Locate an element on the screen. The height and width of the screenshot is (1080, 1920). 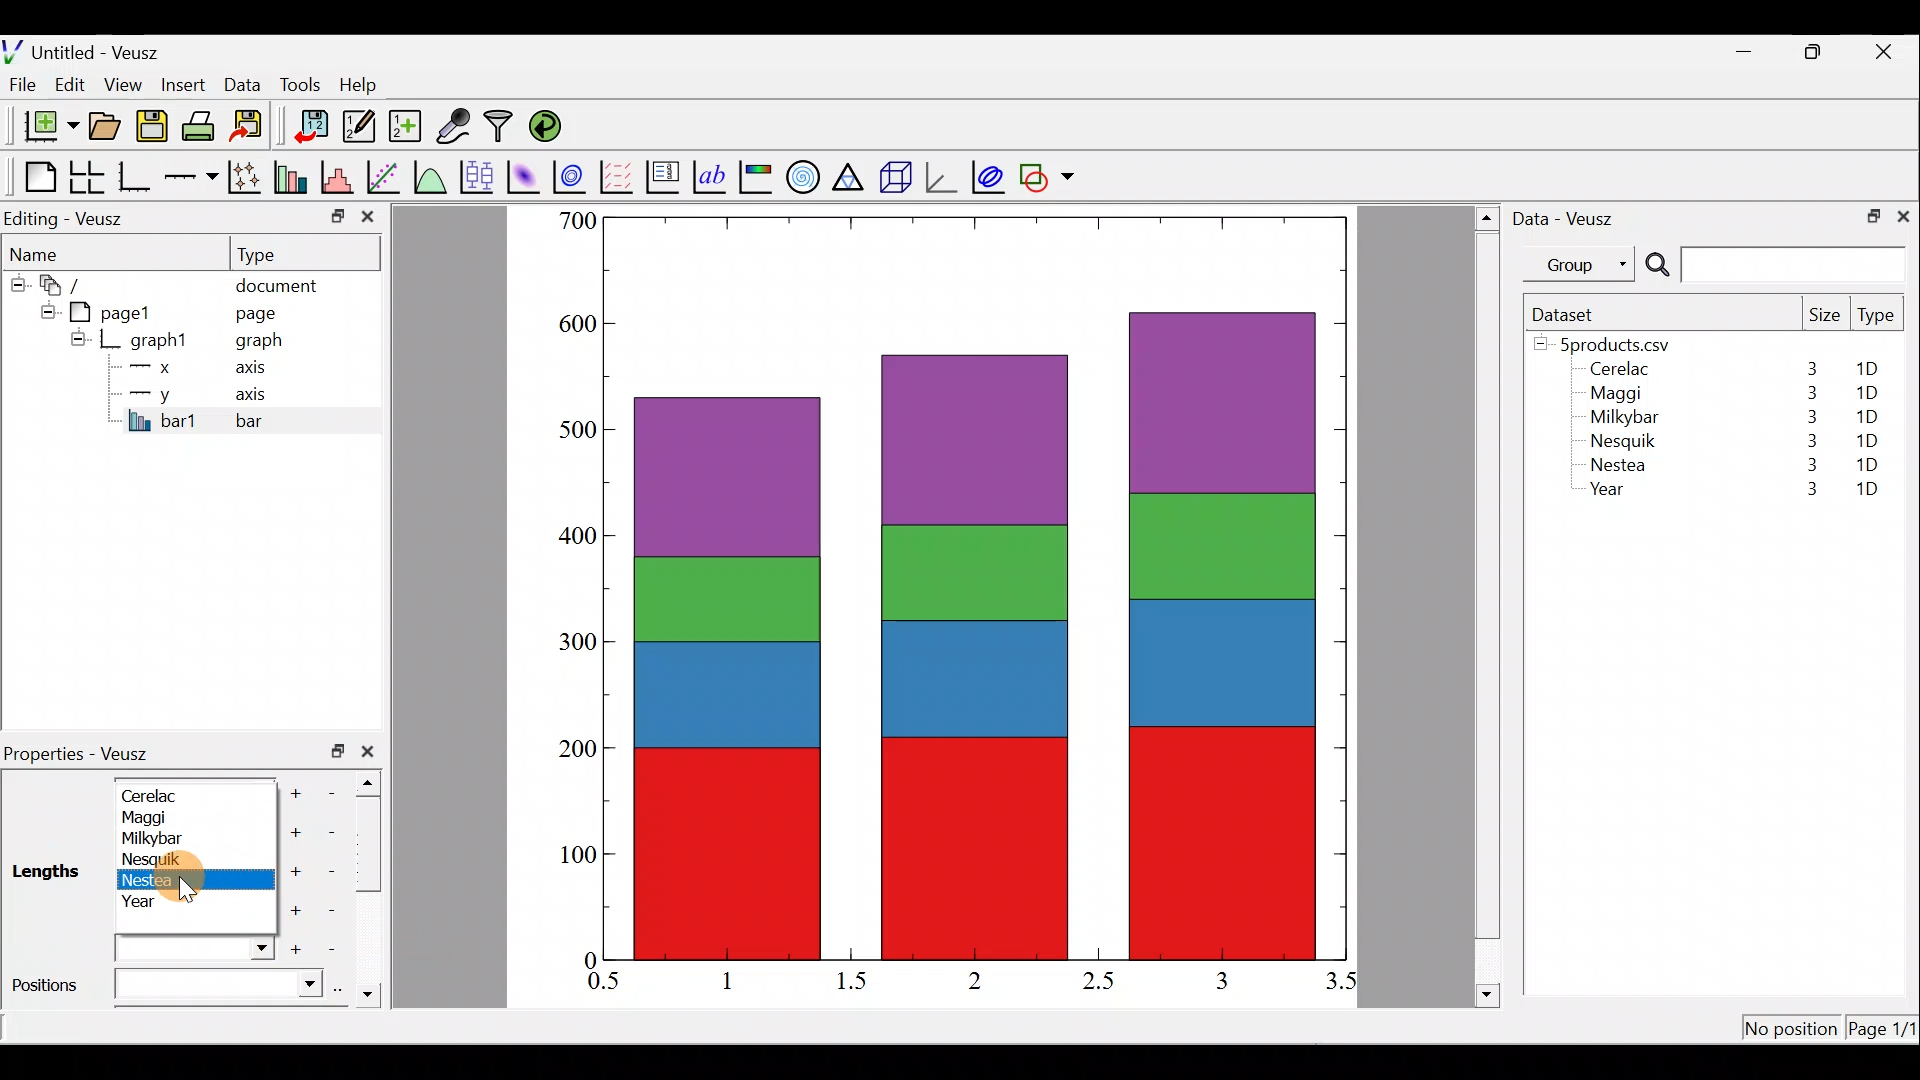
Plot a function is located at coordinates (431, 176).